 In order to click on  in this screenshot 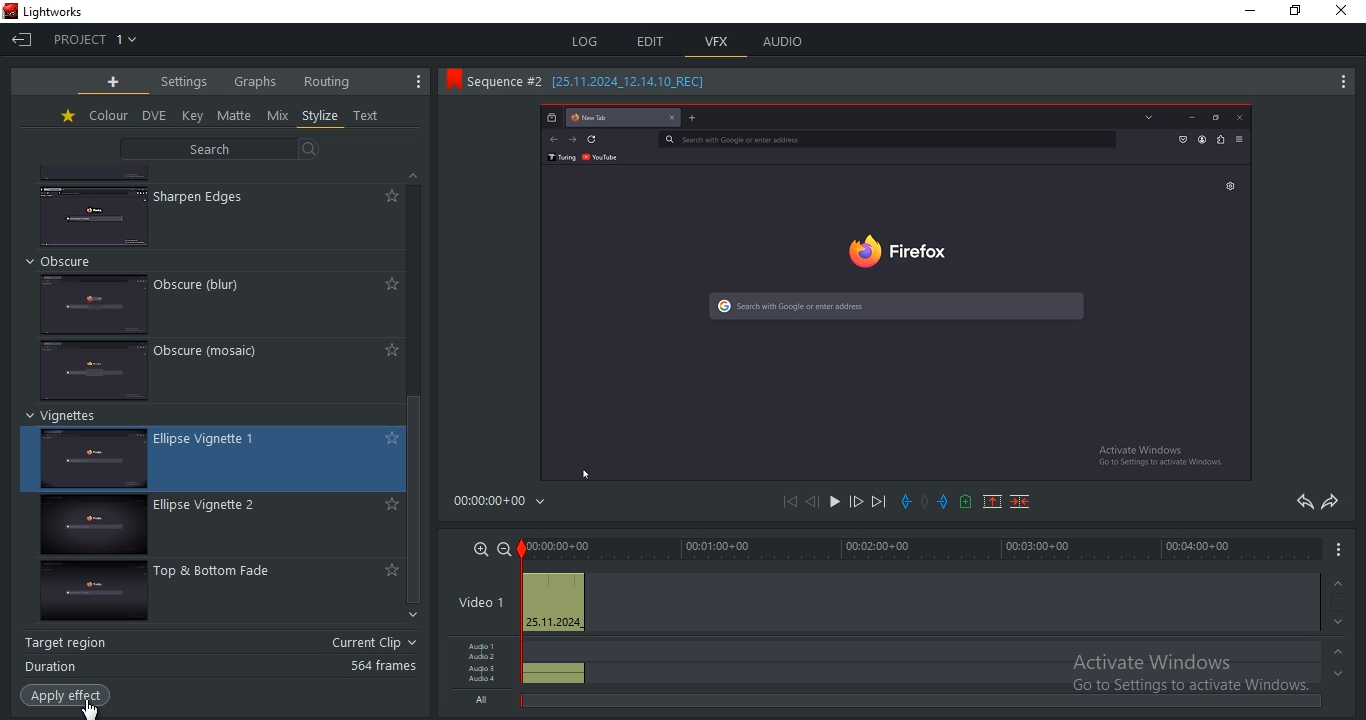, I will do `click(991, 501)`.